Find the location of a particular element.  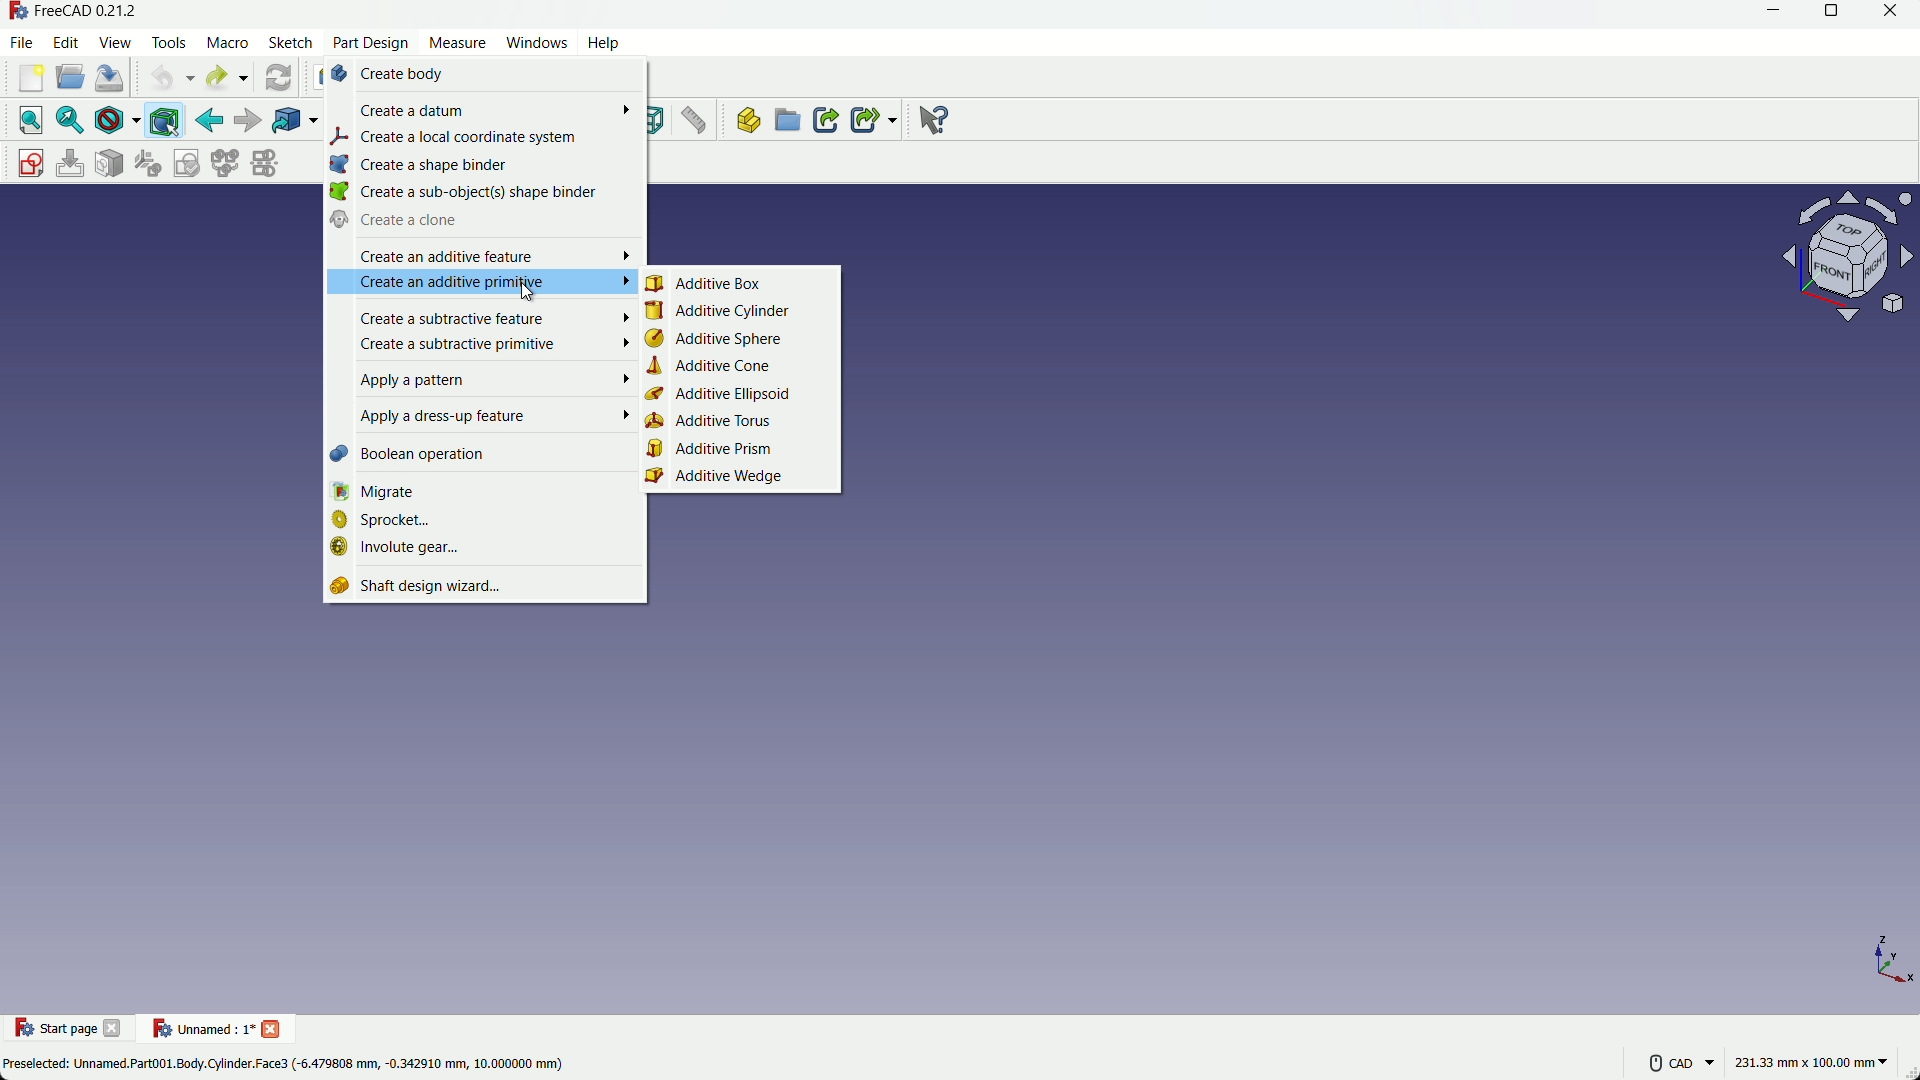

additive torus is located at coordinates (737, 423).